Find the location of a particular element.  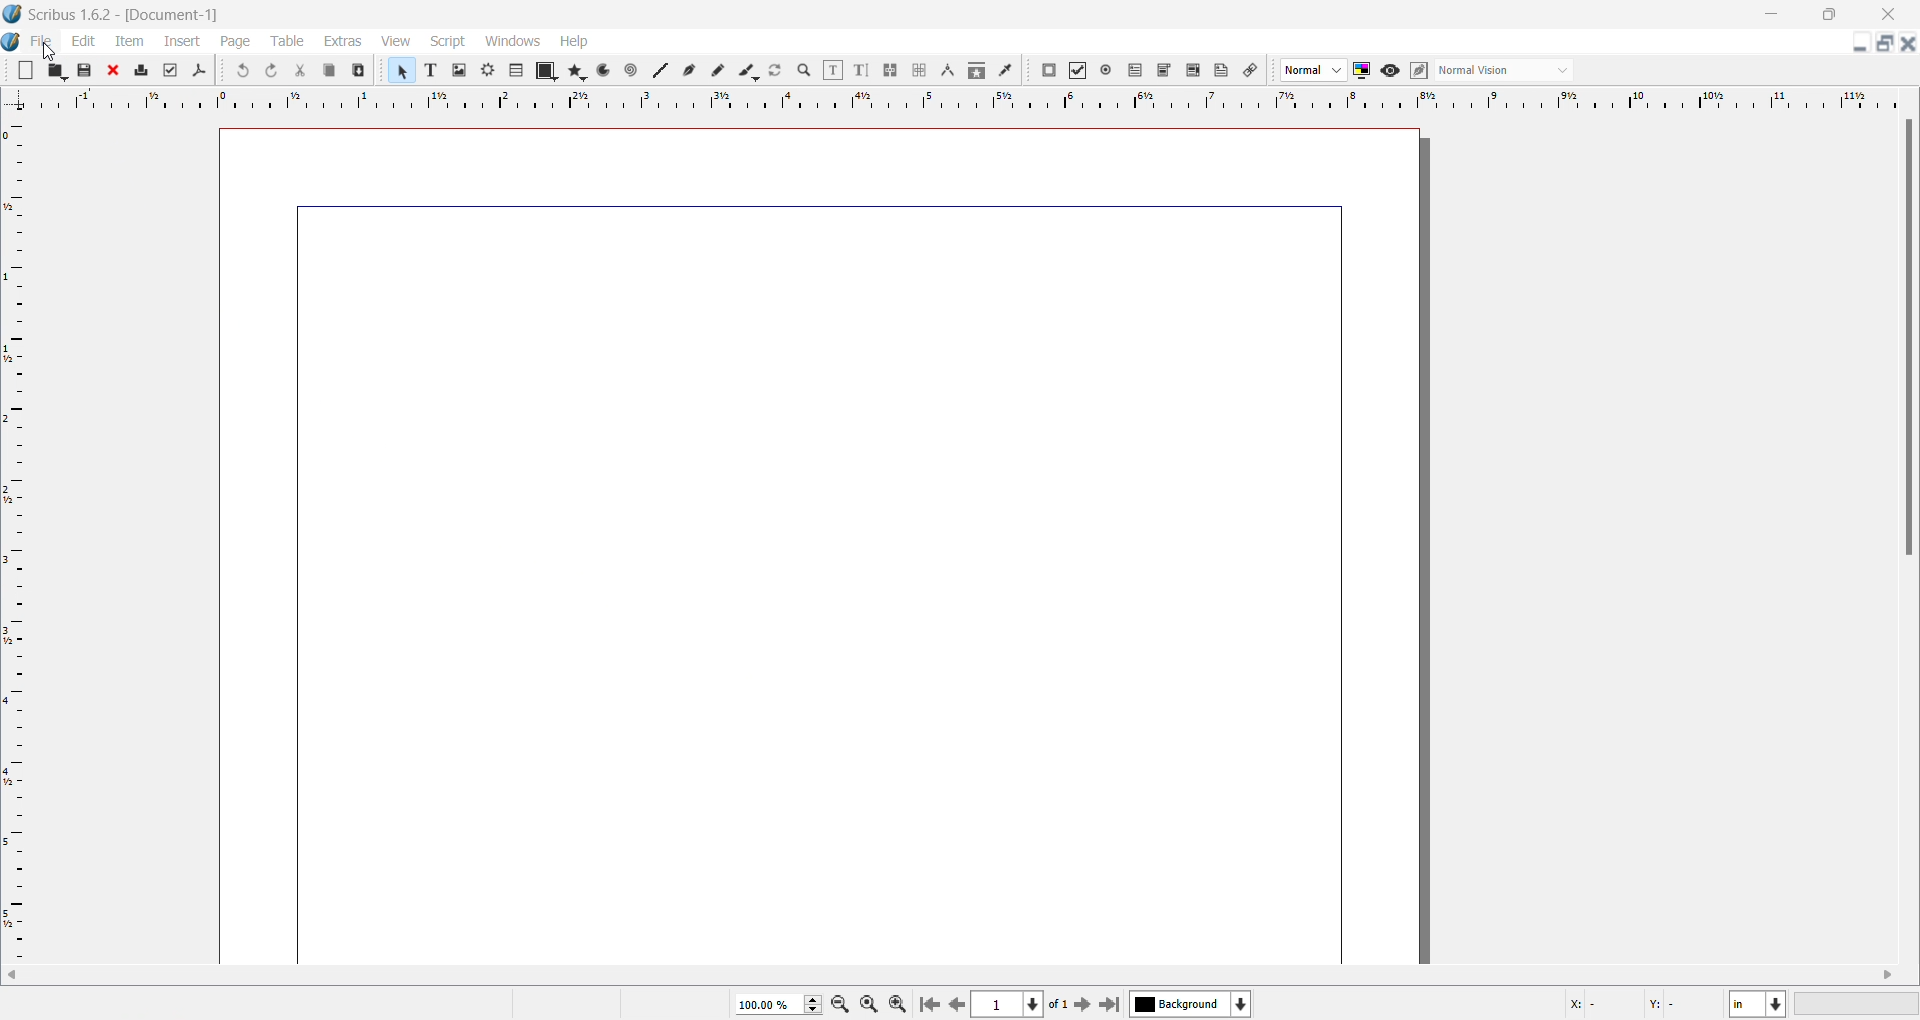

skip to first is located at coordinates (929, 1004).